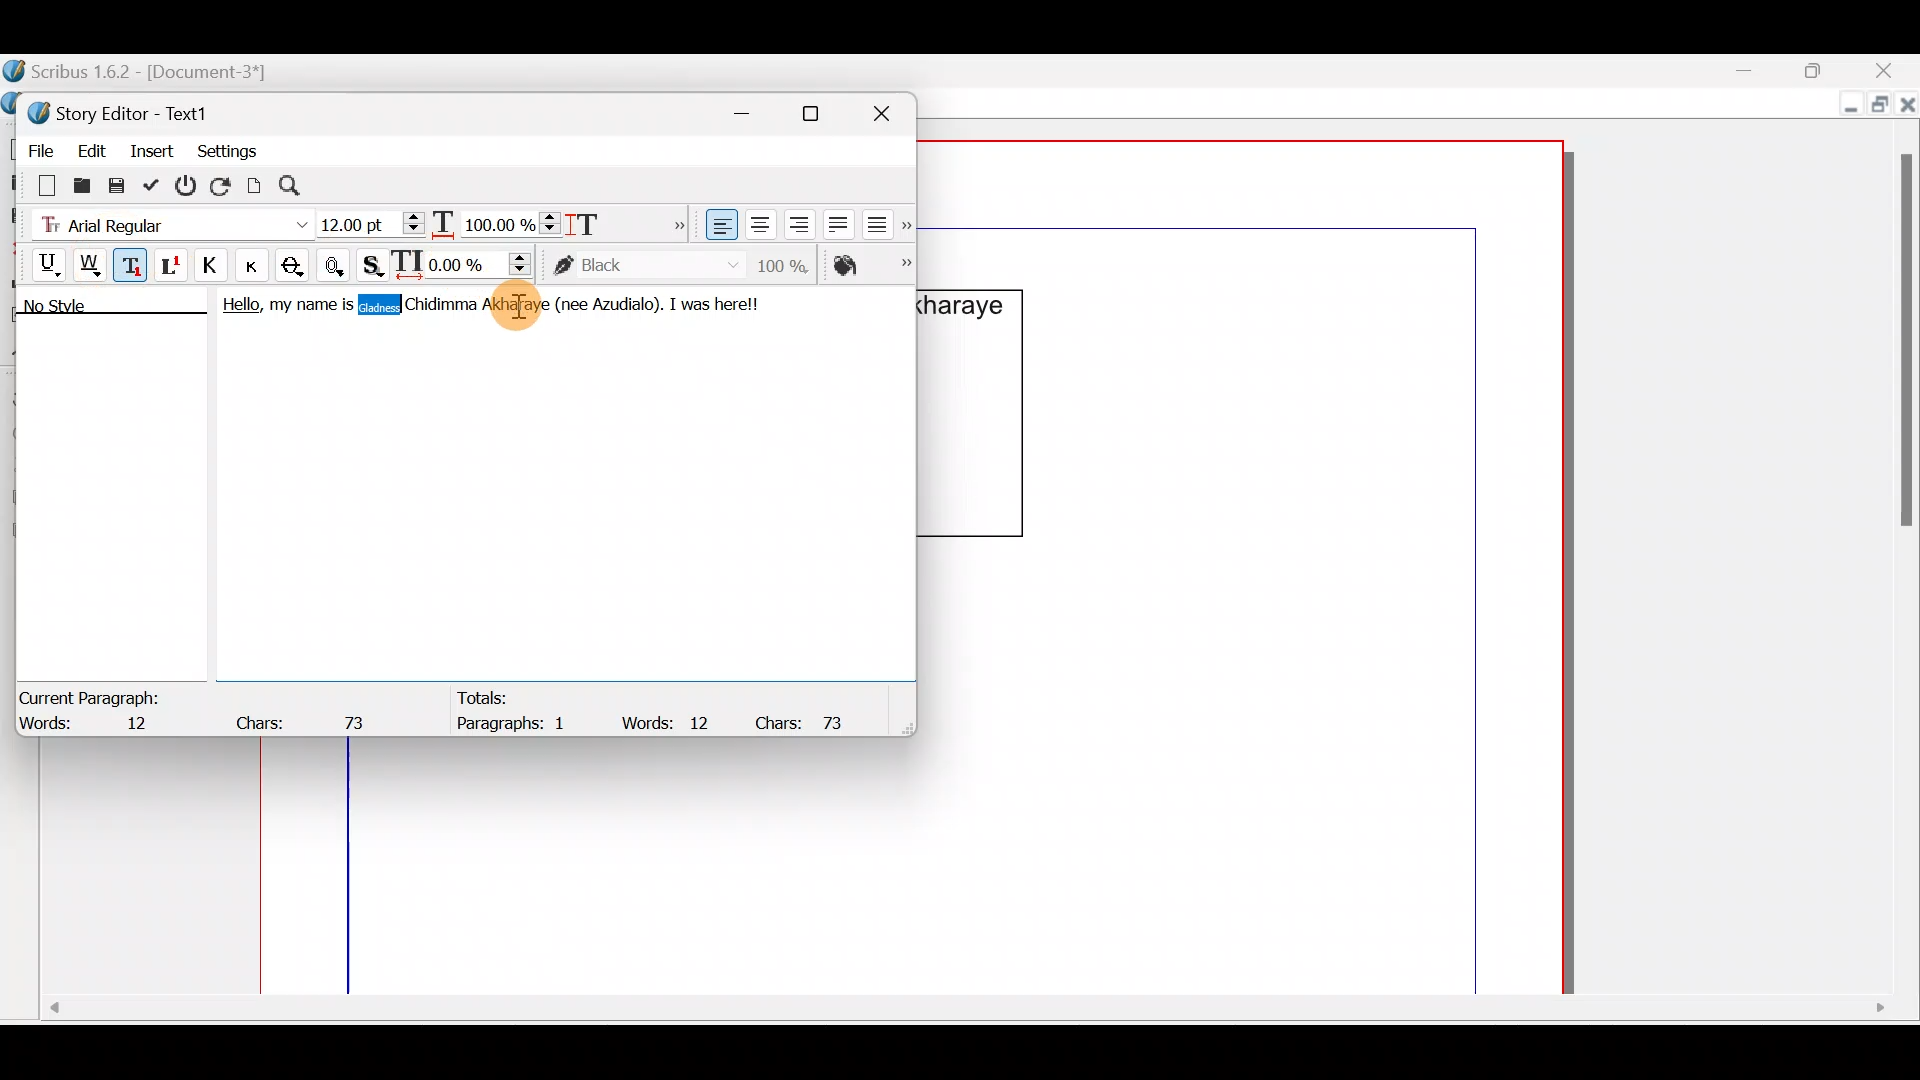 The width and height of the screenshot is (1920, 1080). What do you see at coordinates (670, 722) in the screenshot?
I see `Words: 12` at bounding box center [670, 722].